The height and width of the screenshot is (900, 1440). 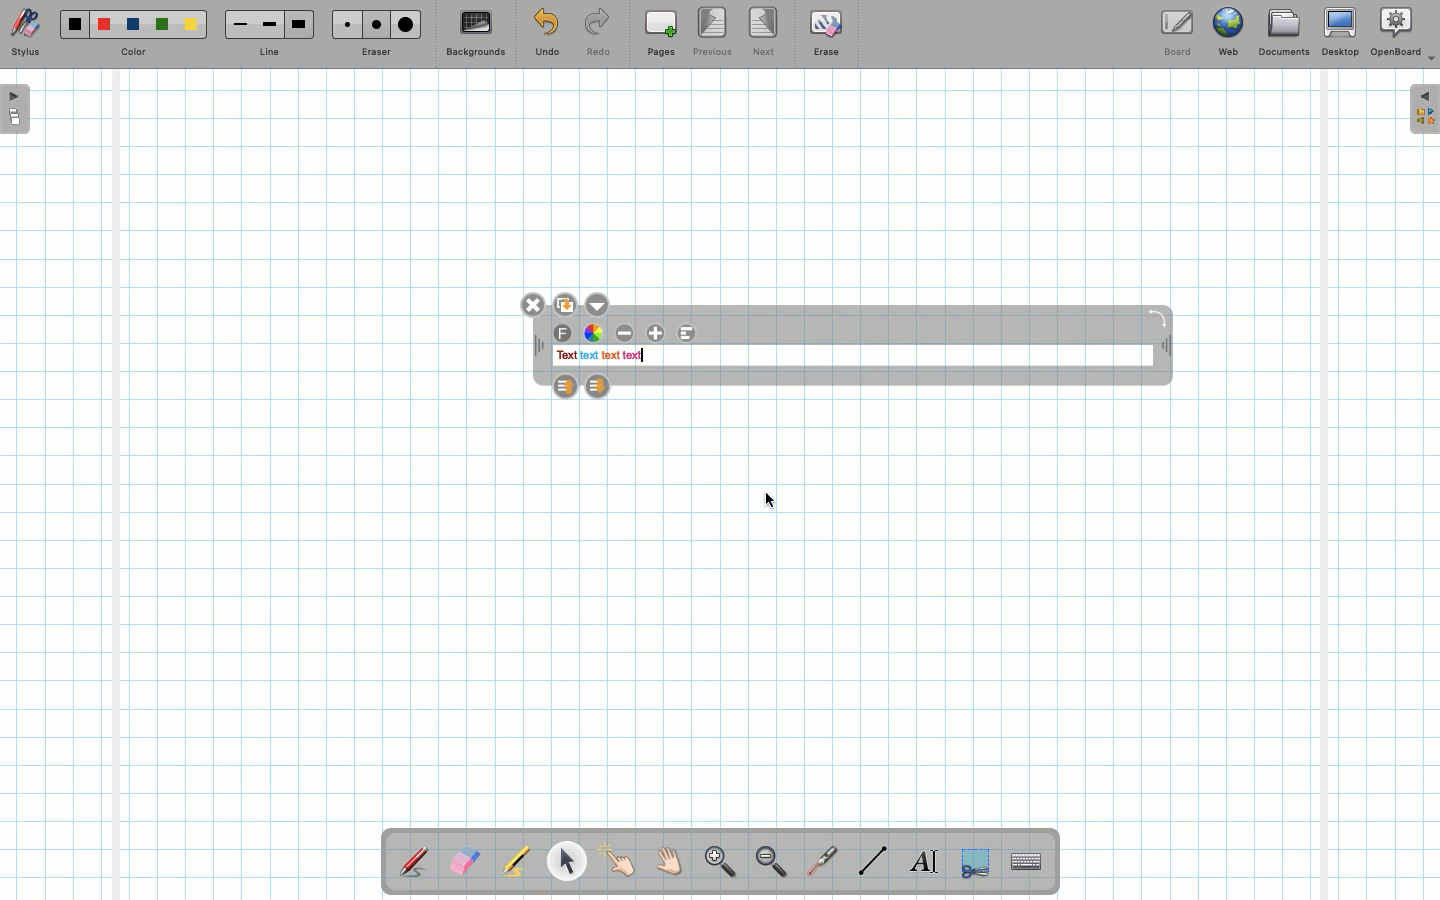 What do you see at coordinates (618, 861) in the screenshot?
I see `Pointer` at bounding box center [618, 861].